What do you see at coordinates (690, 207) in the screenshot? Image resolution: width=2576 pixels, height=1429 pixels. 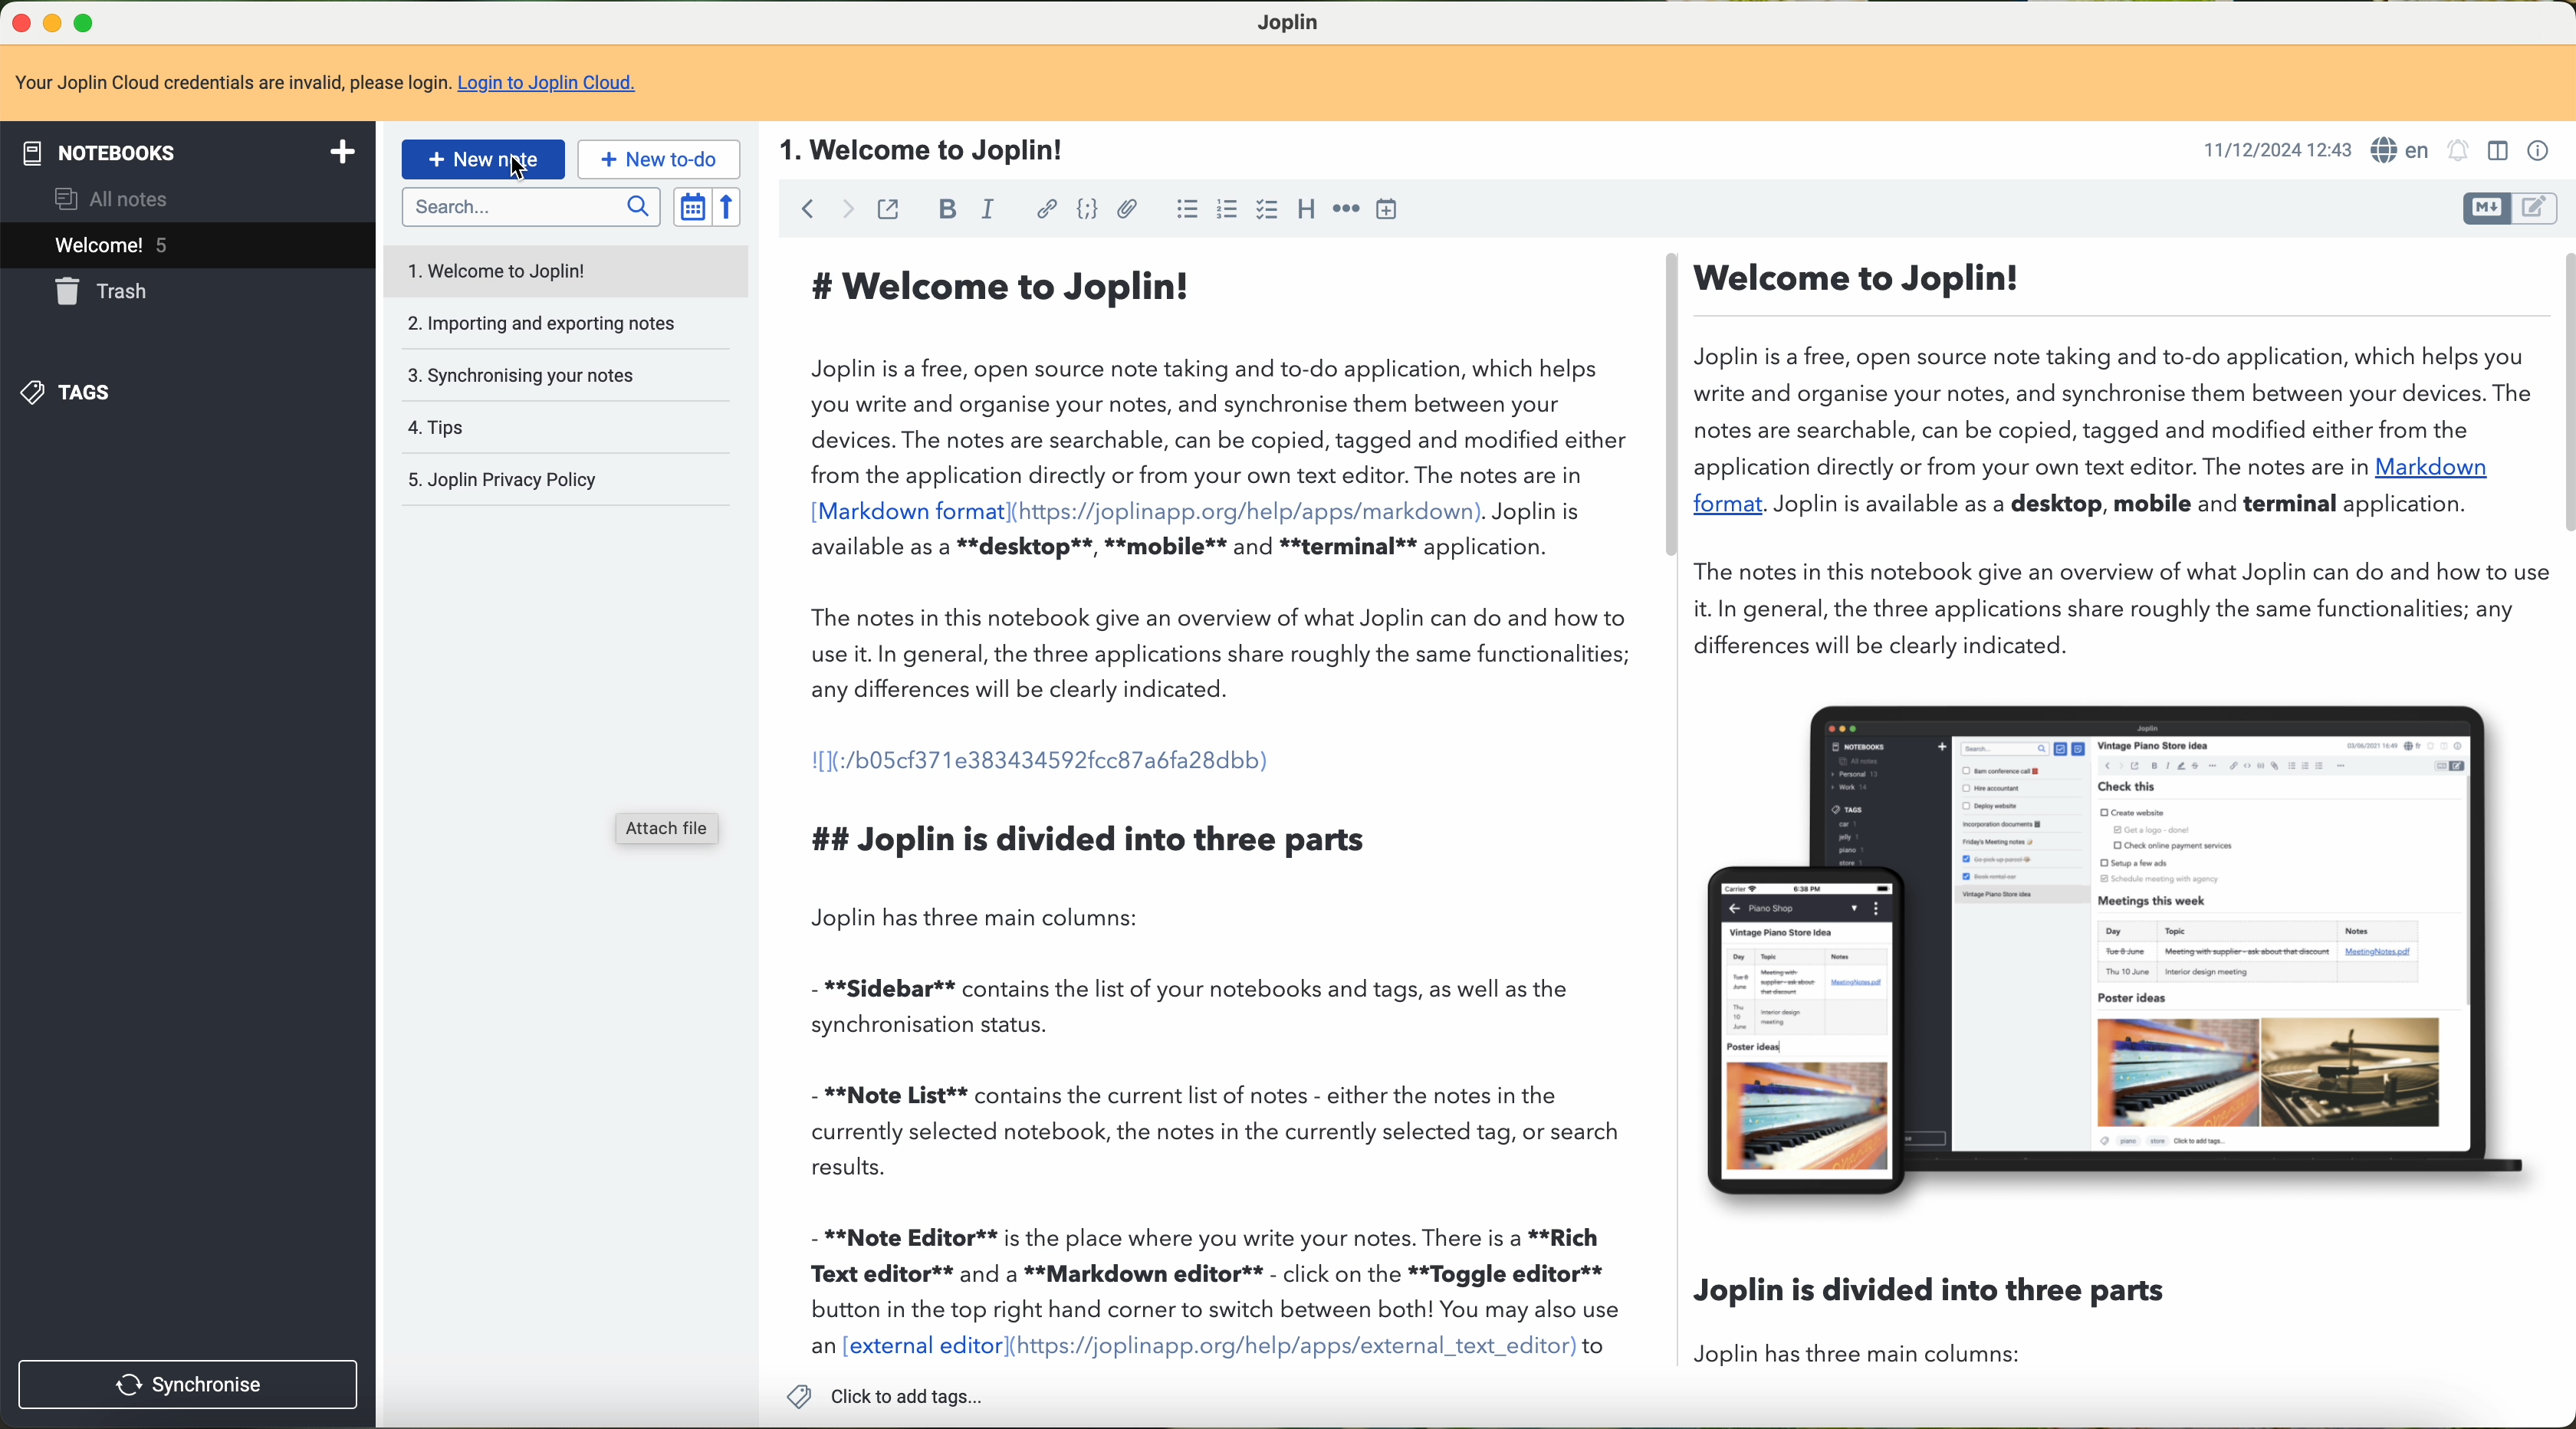 I see `toggle sort order field` at bounding box center [690, 207].